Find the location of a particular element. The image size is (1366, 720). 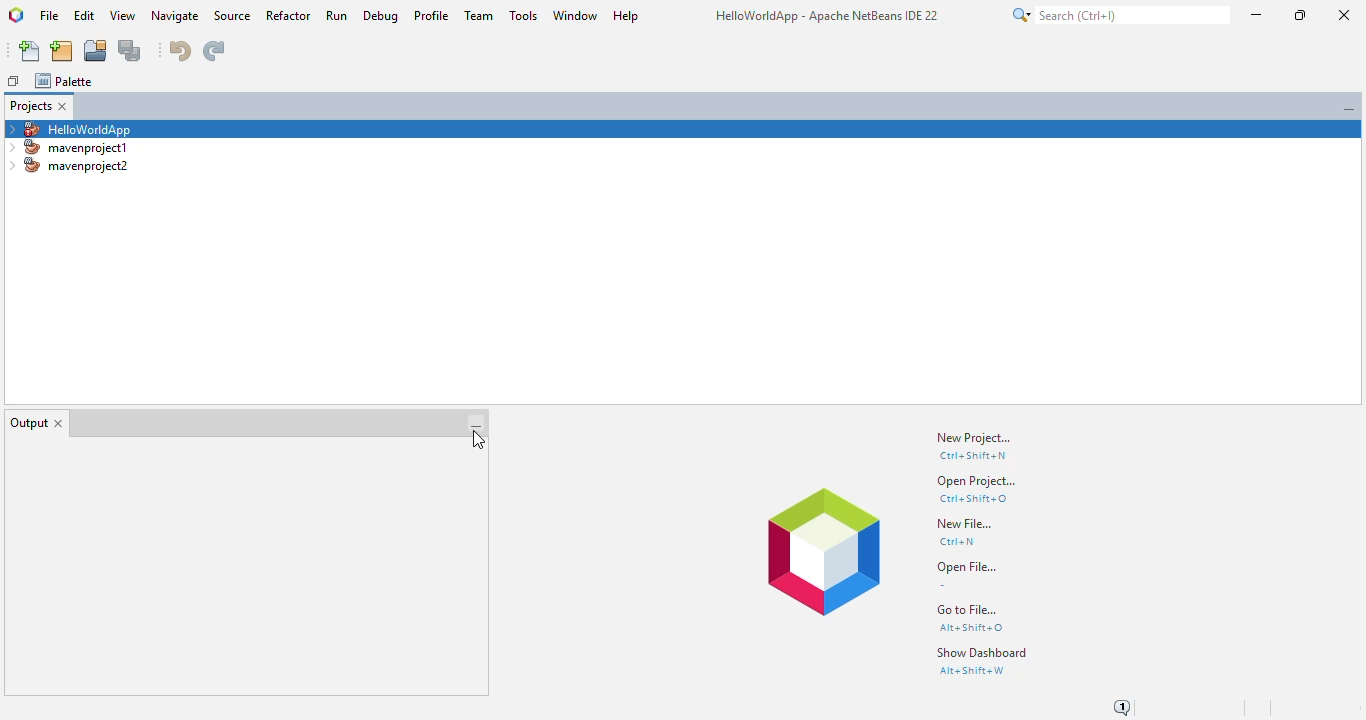

view is located at coordinates (124, 16).